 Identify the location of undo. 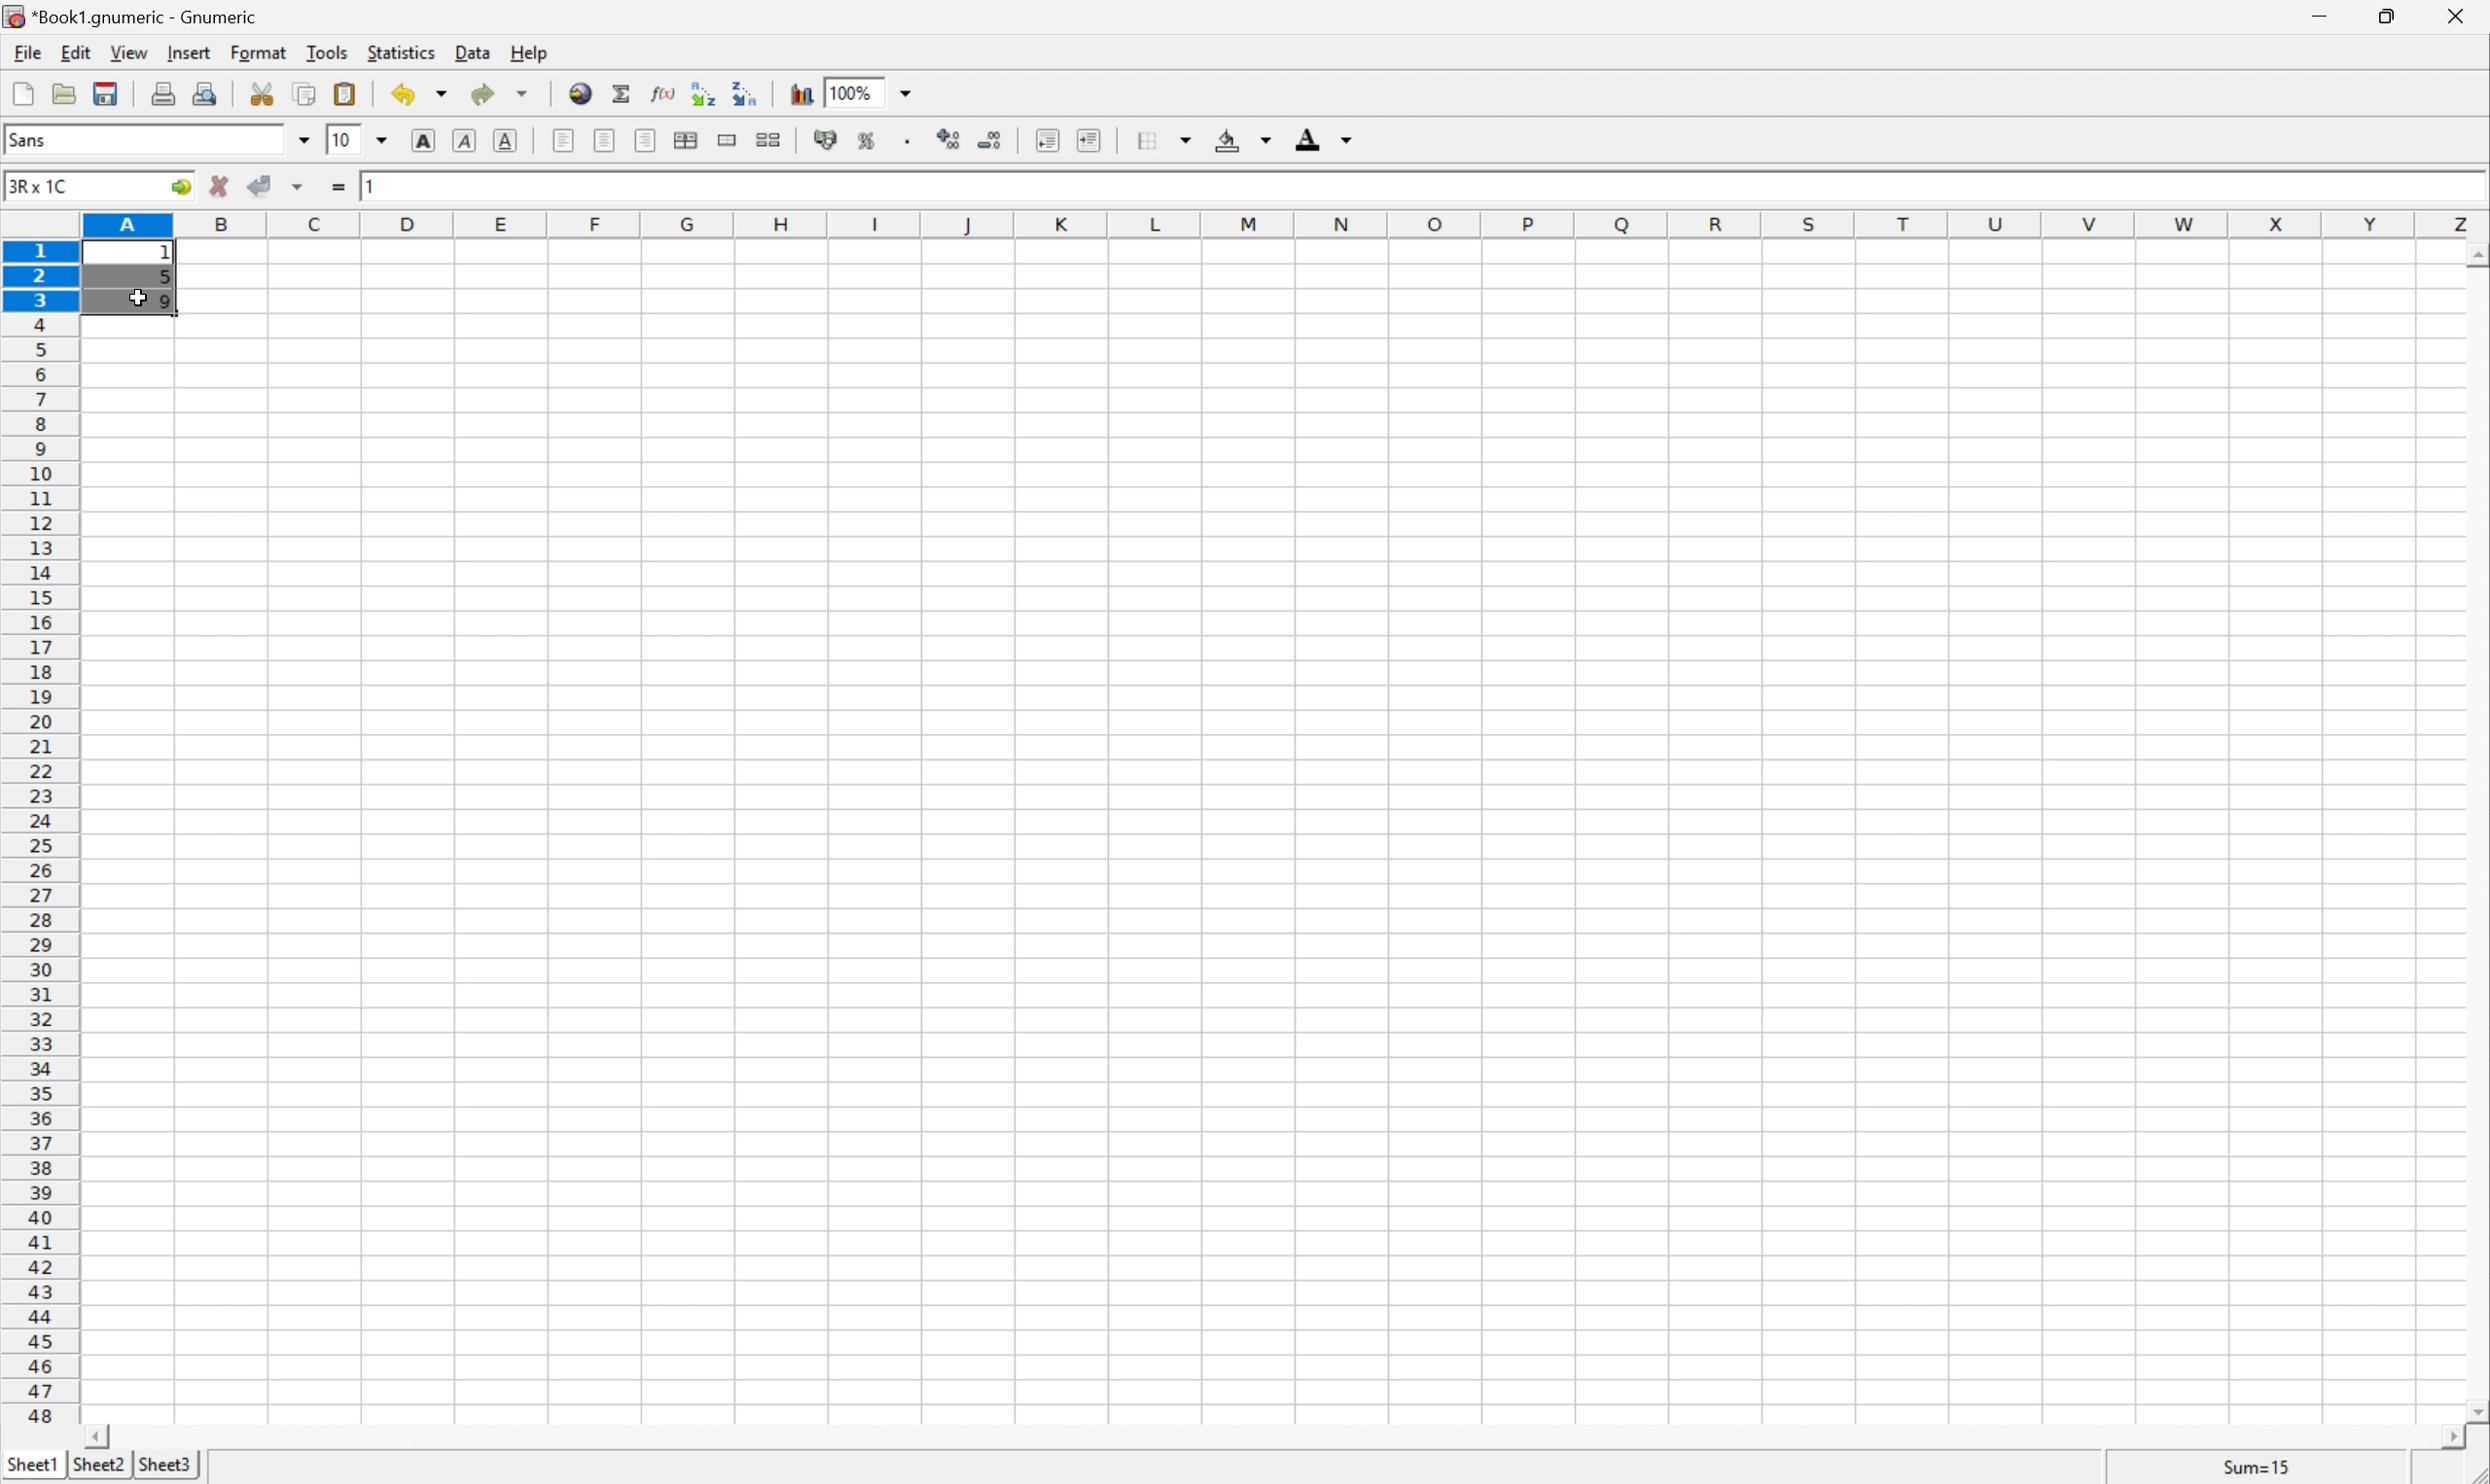
(422, 98).